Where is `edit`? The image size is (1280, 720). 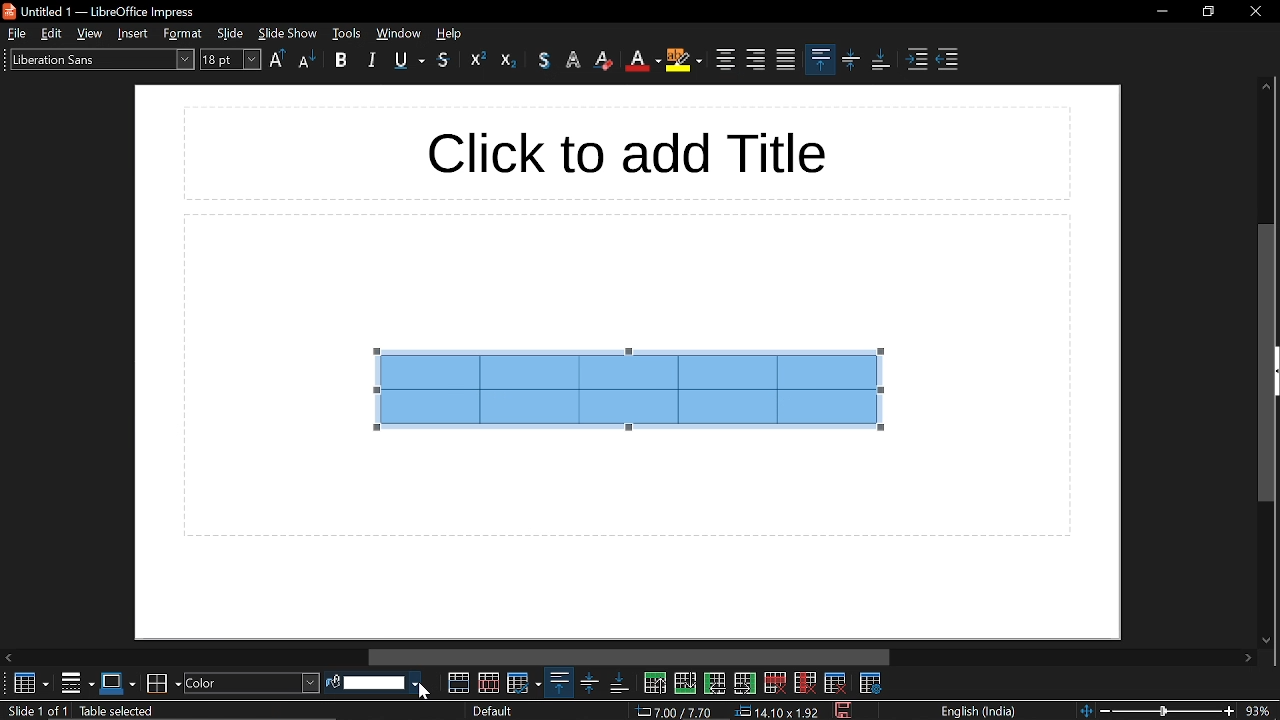
edit is located at coordinates (53, 33).